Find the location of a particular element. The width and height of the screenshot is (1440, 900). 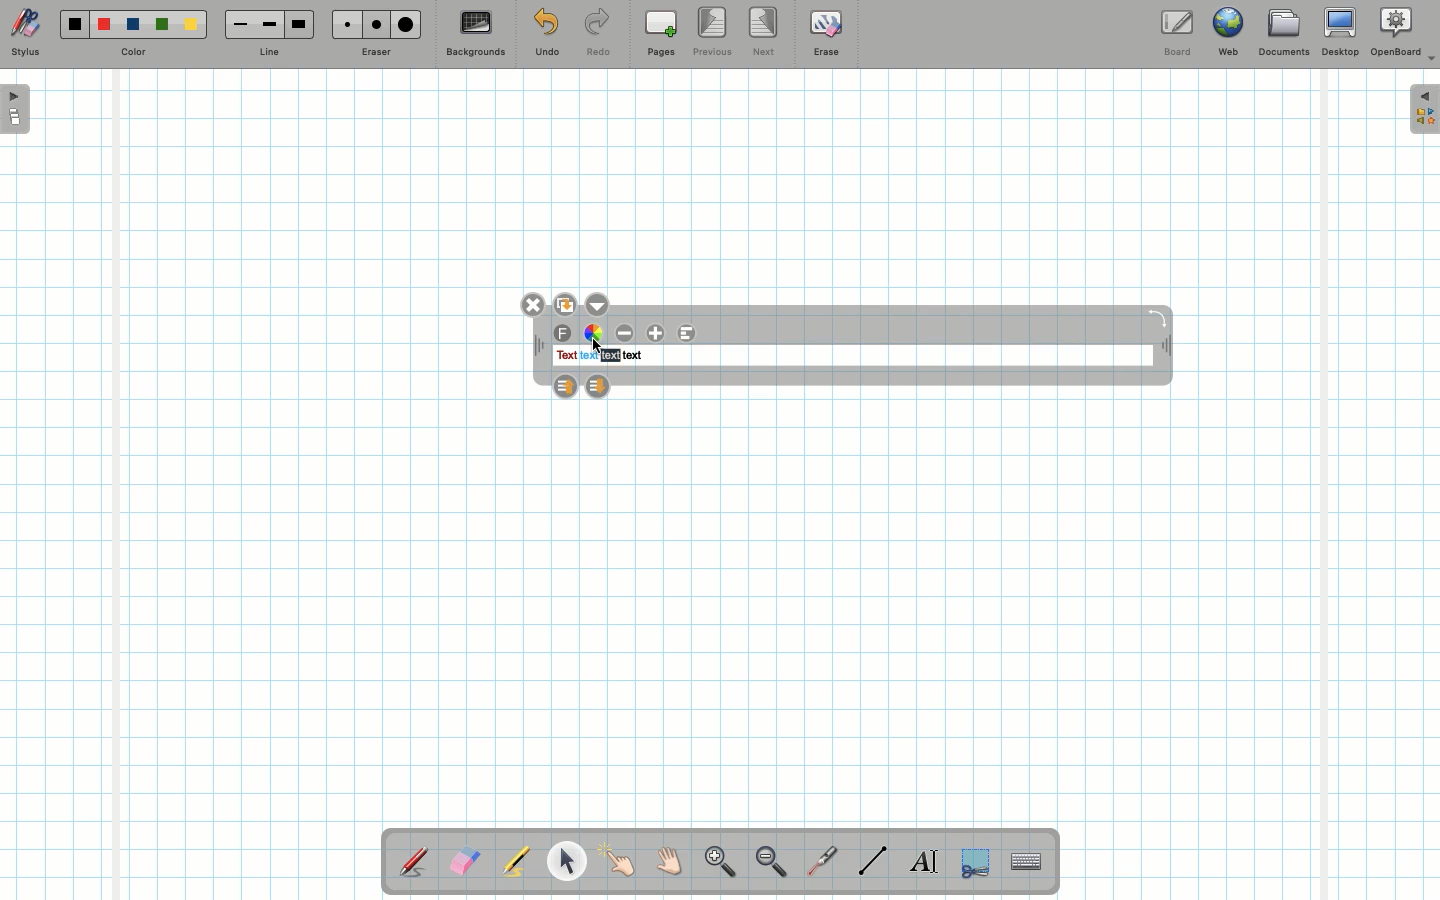

Stylus is located at coordinates (25, 33).